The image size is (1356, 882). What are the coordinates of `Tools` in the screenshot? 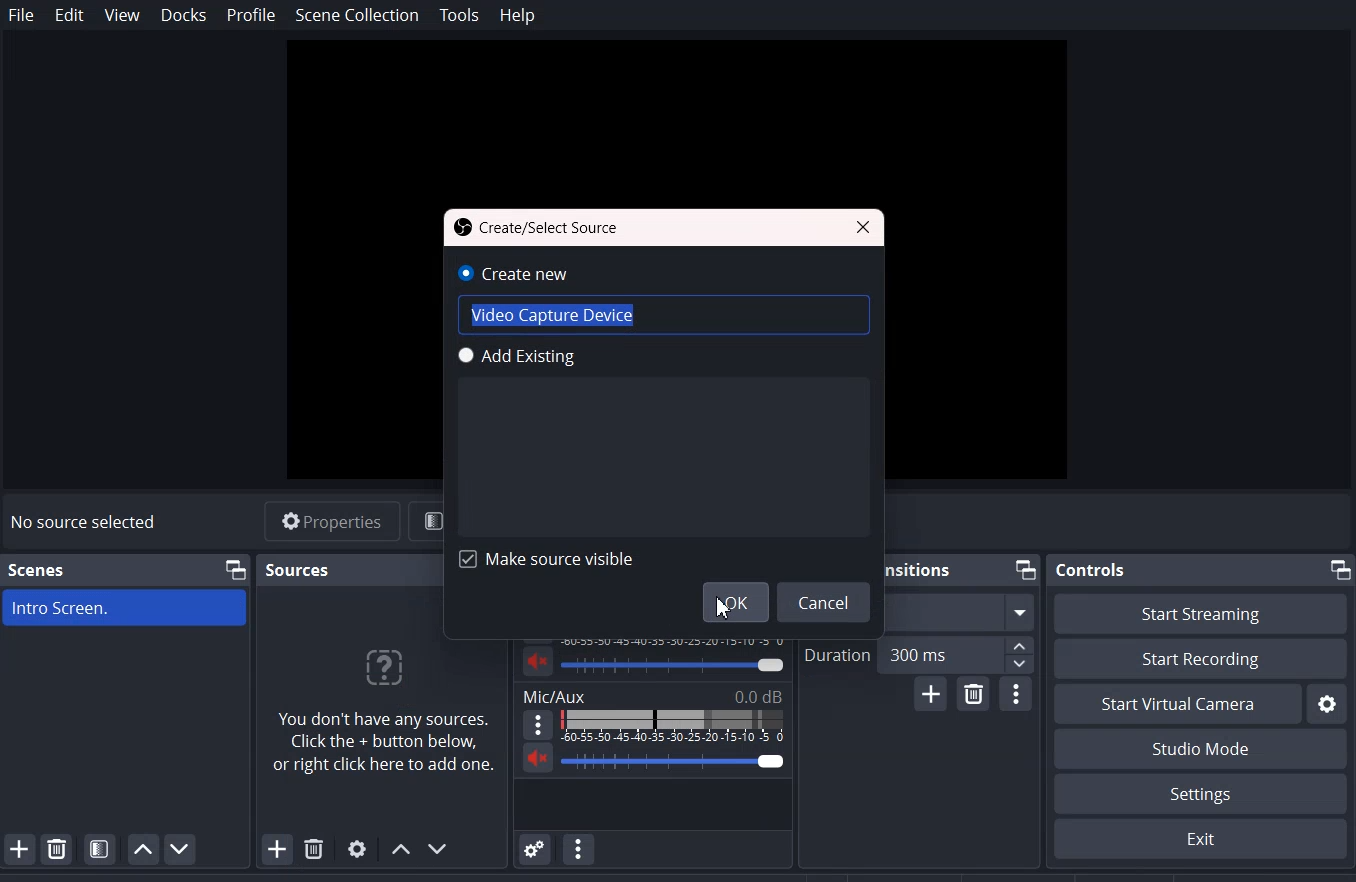 It's located at (459, 16).